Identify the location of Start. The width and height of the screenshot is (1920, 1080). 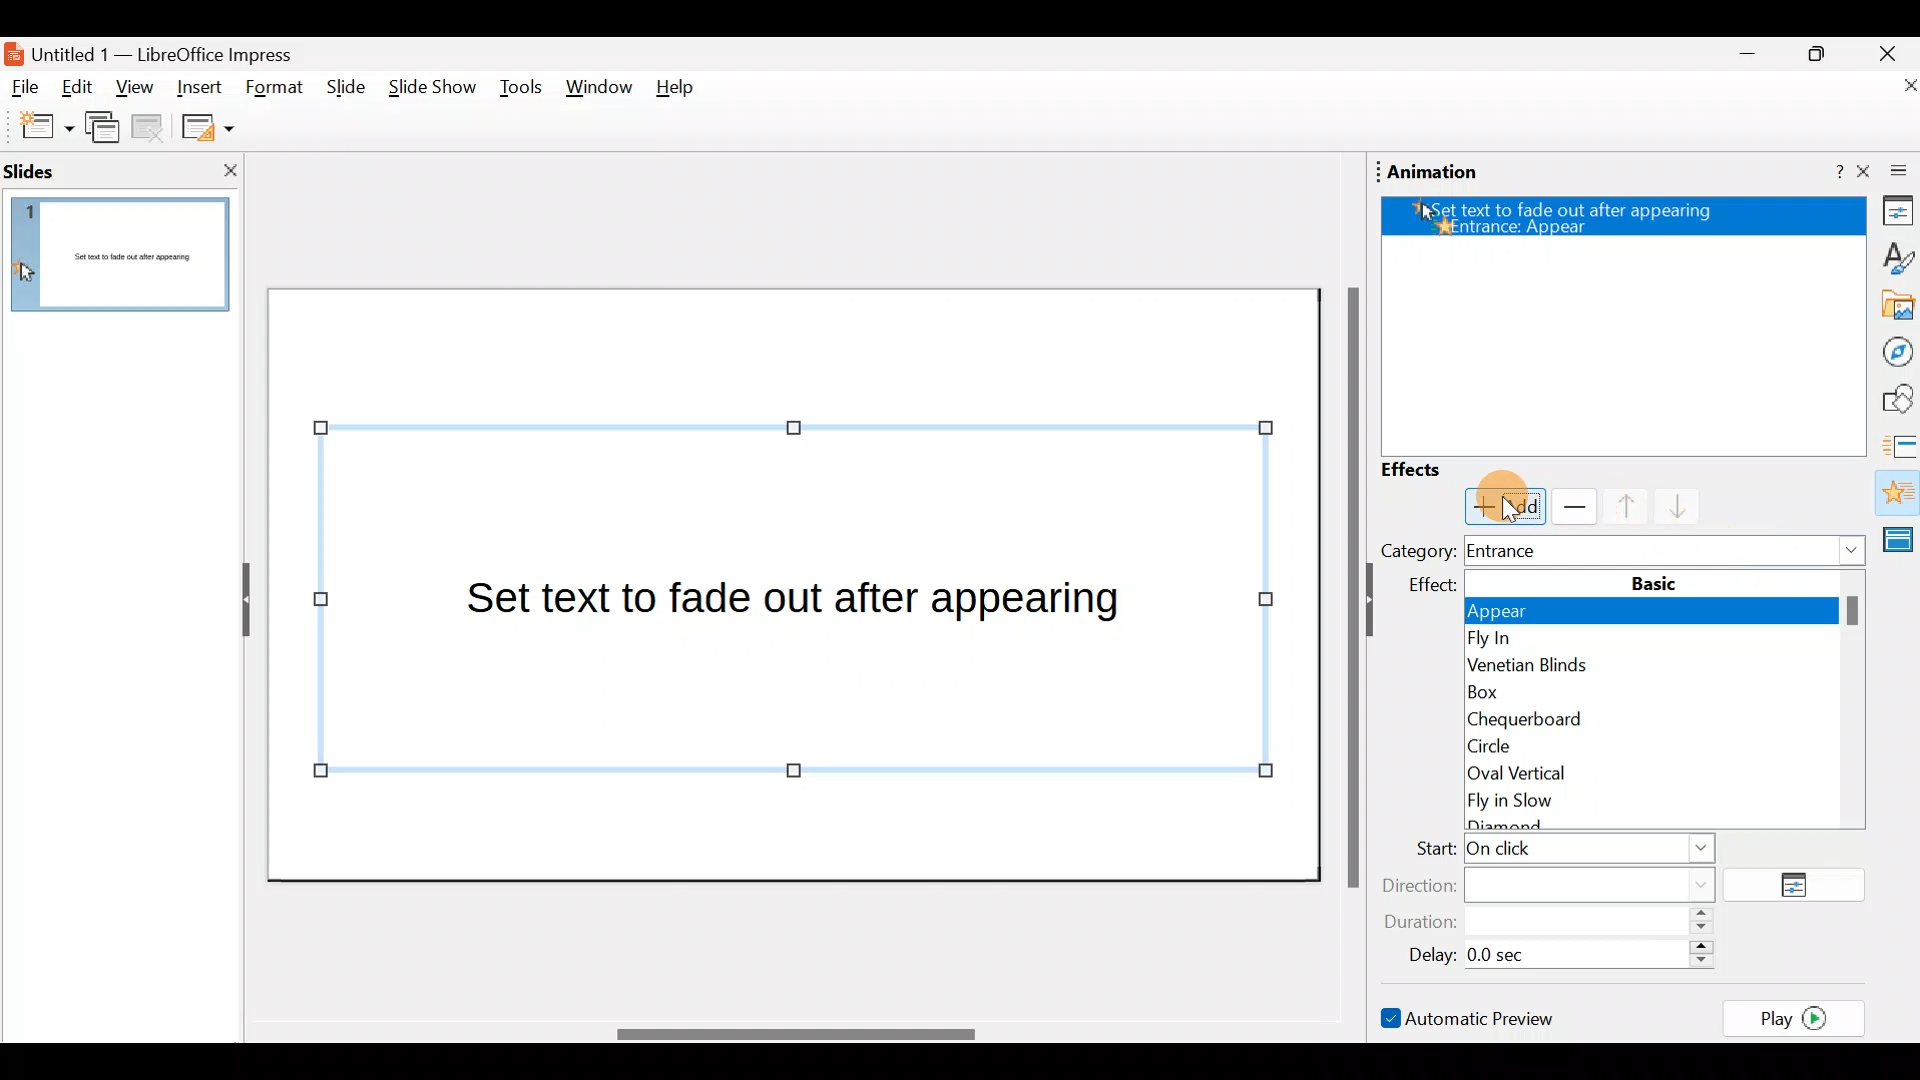
(1559, 851).